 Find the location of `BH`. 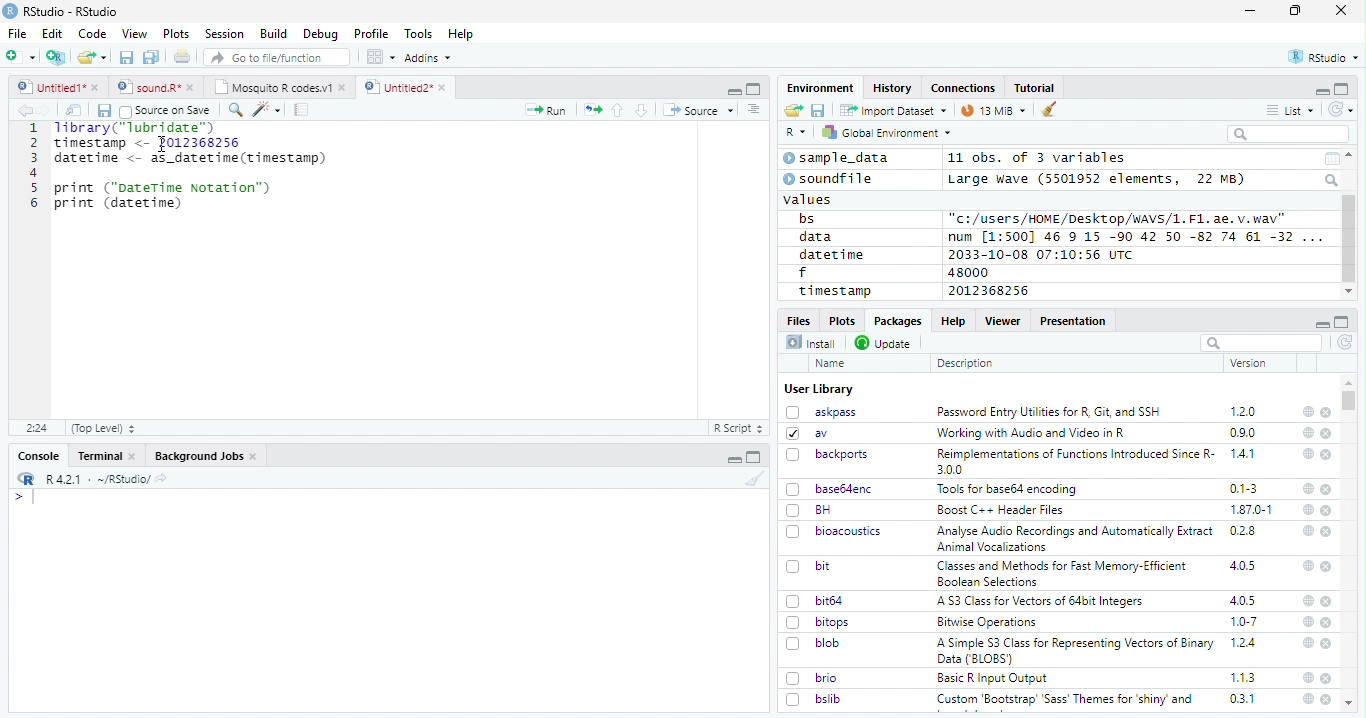

BH is located at coordinates (811, 510).